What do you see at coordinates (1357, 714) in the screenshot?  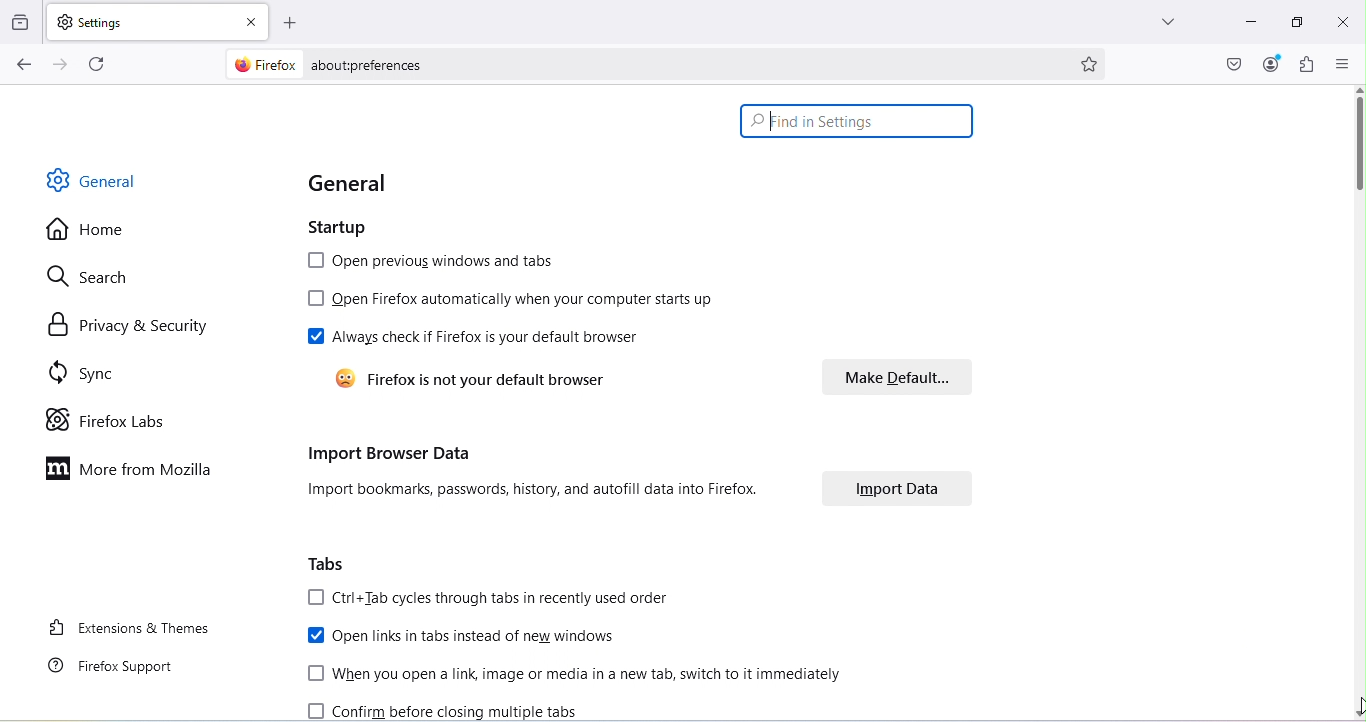 I see `move down` at bounding box center [1357, 714].